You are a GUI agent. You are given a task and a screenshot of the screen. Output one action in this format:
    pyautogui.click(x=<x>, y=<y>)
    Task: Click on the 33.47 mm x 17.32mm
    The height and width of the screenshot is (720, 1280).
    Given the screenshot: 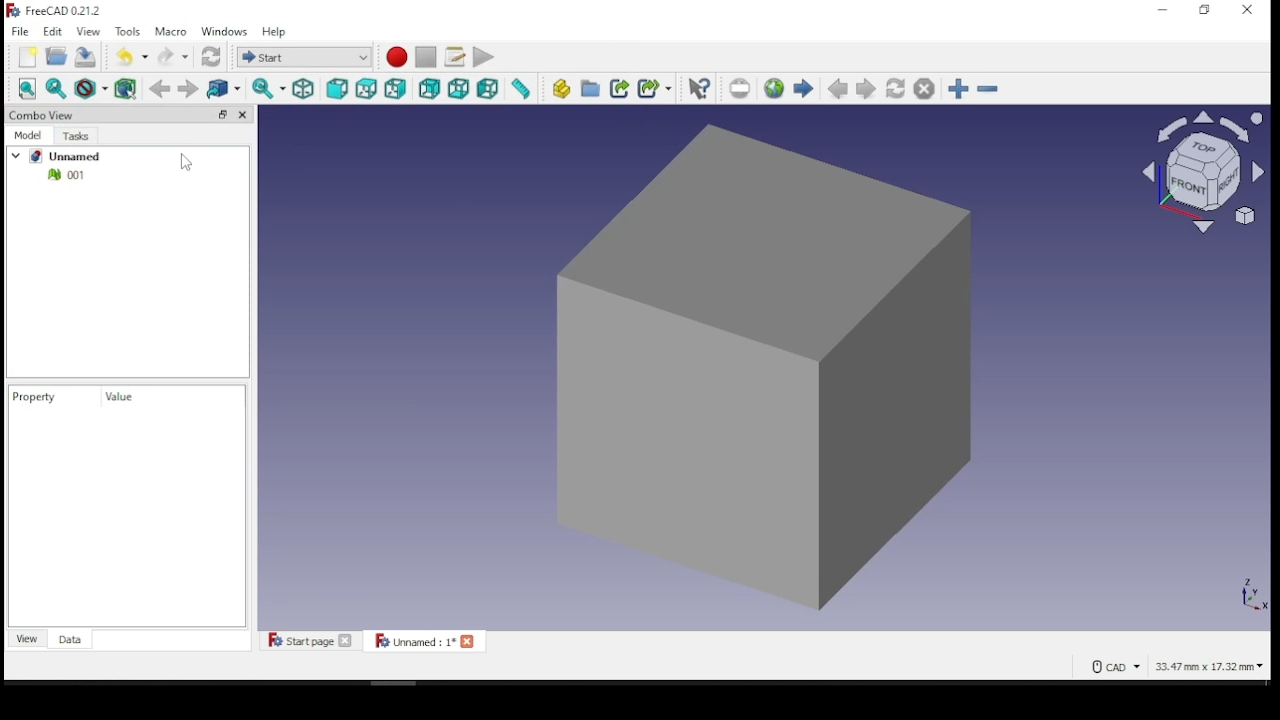 What is the action you would take?
    pyautogui.click(x=1204, y=668)
    